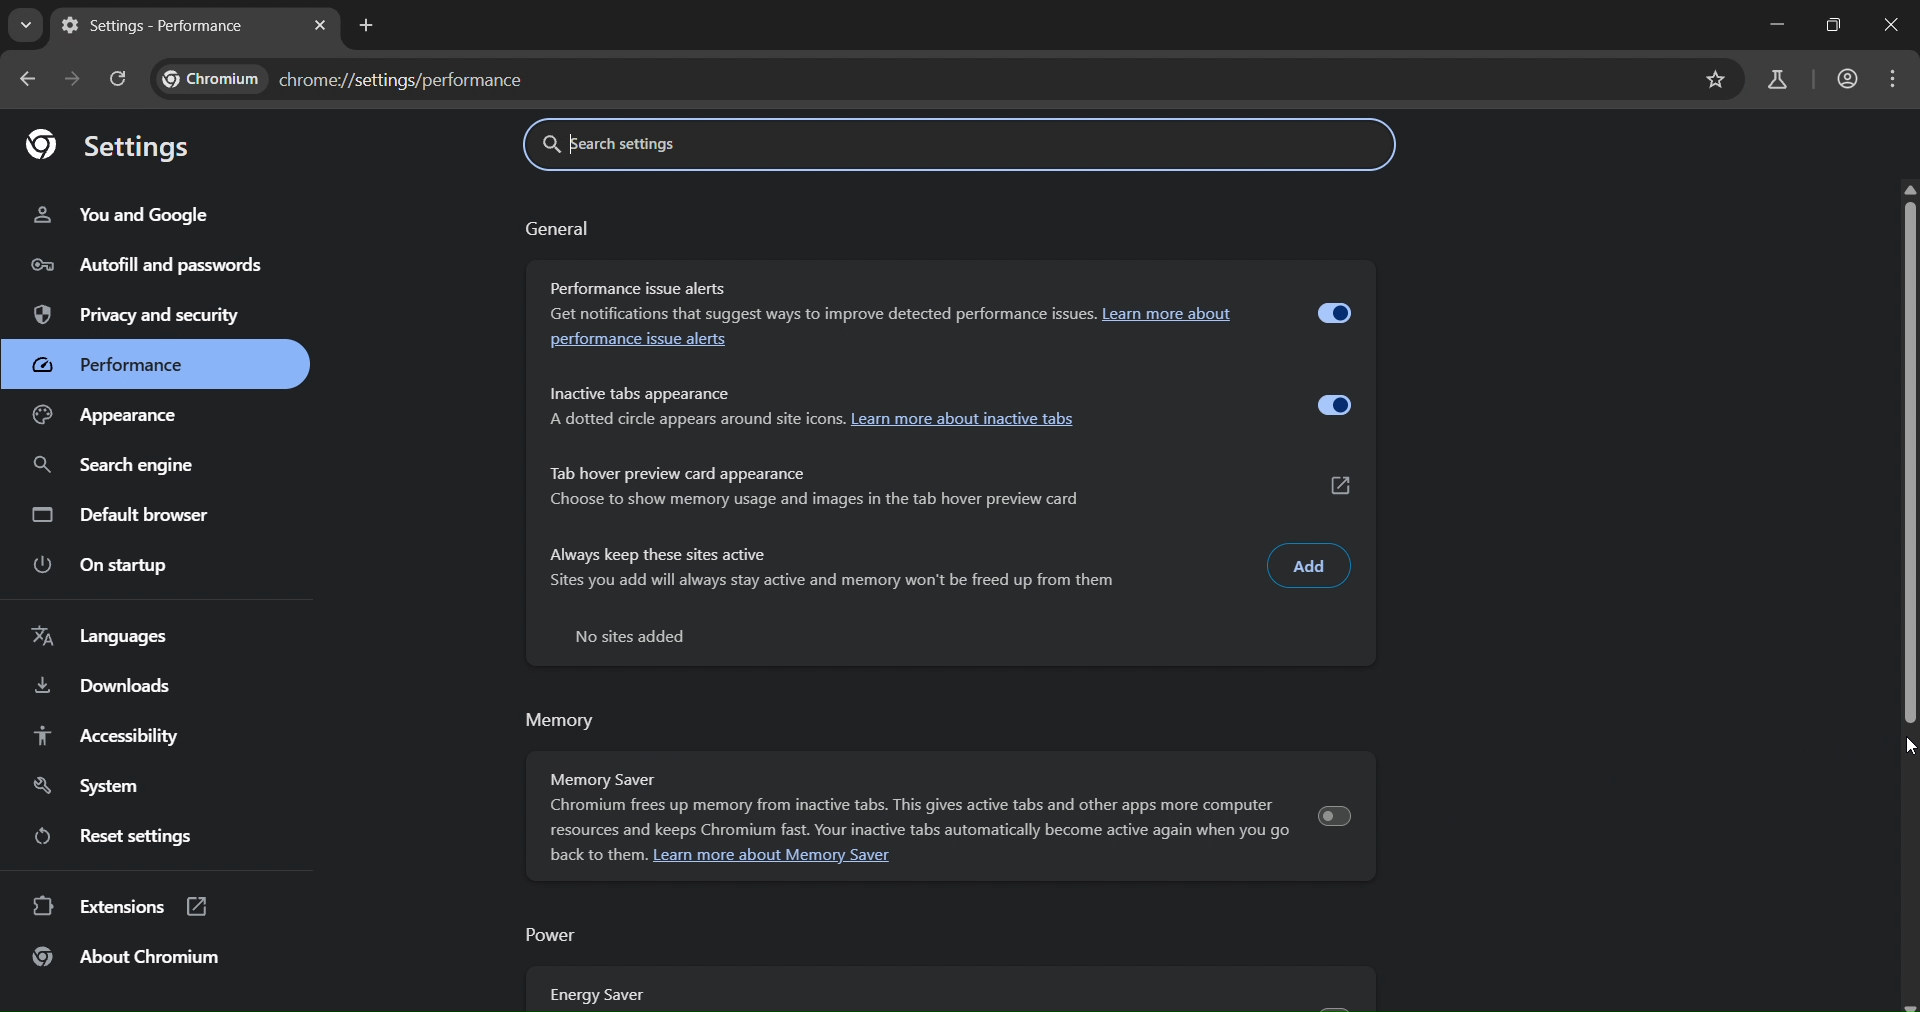 Image resolution: width=1920 pixels, height=1012 pixels. Describe the element at coordinates (142, 836) in the screenshot. I see `reset settings` at that location.